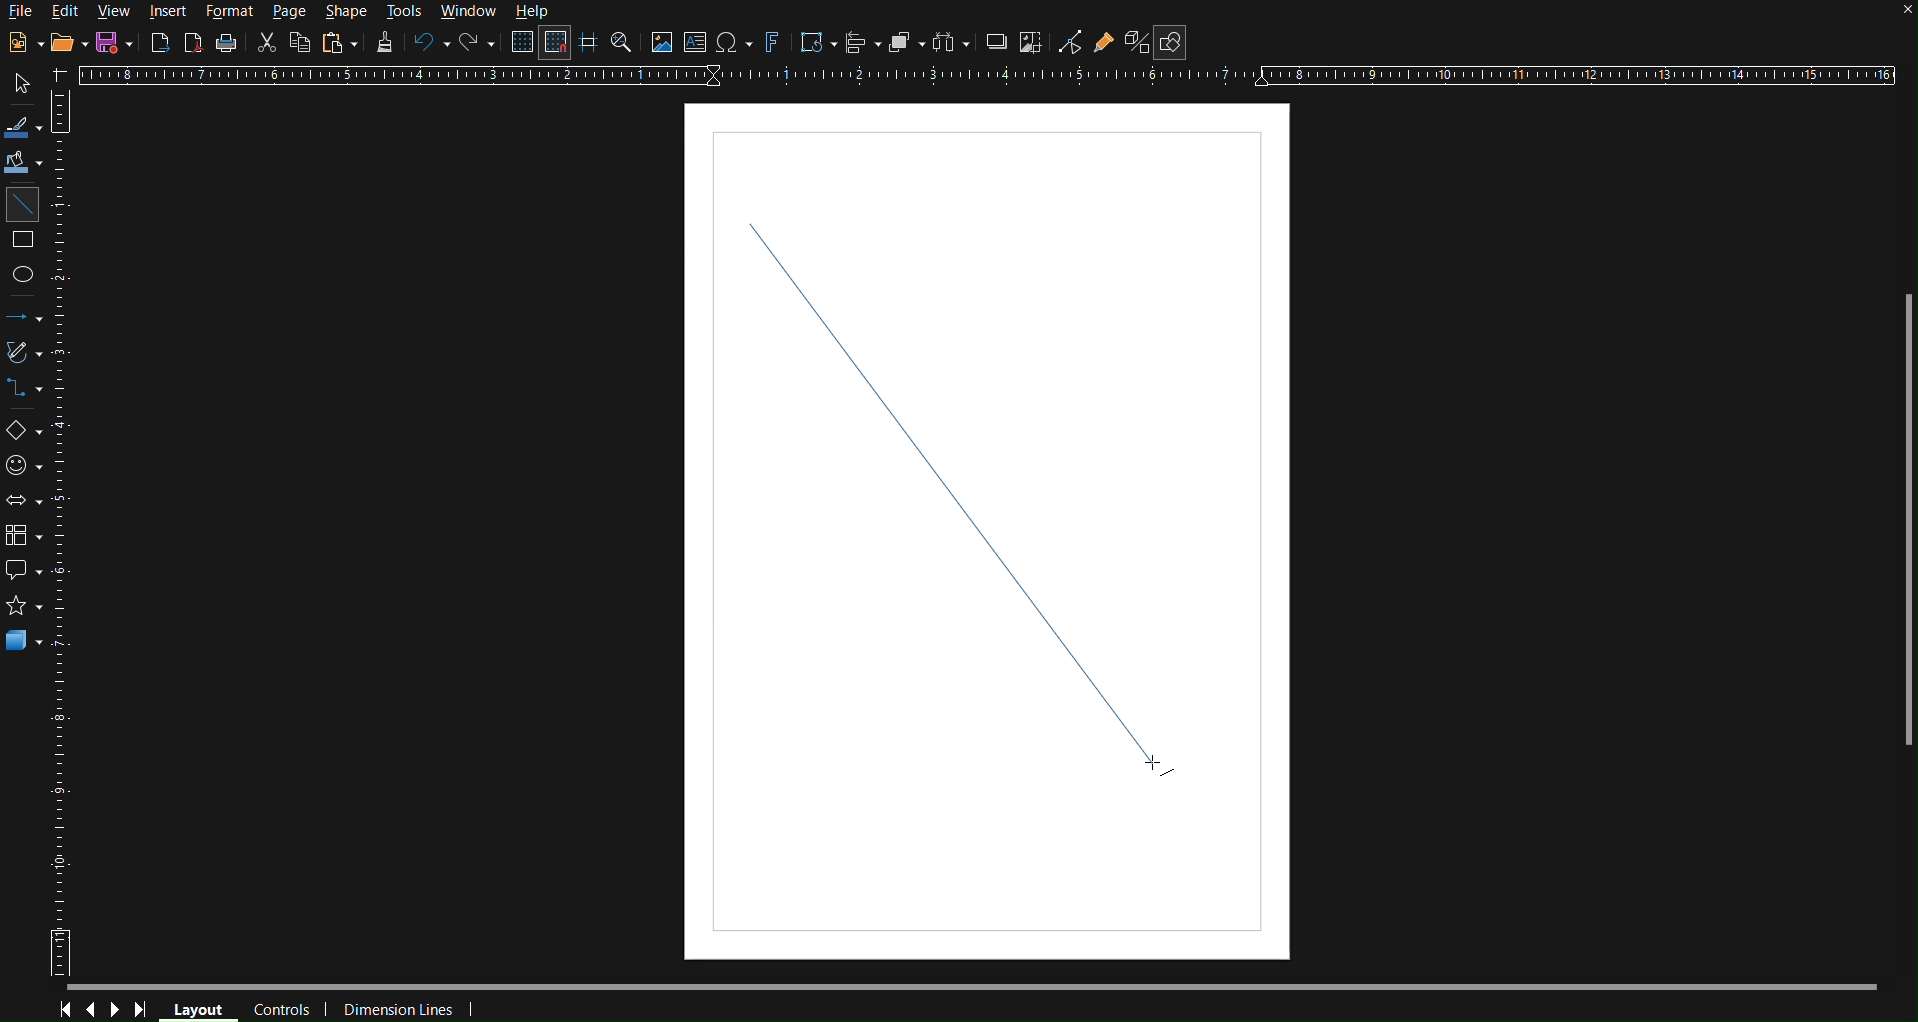 This screenshot has width=1918, height=1022. What do you see at coordinates (25, 430) in the screenshot?
I see `Basic Shapes` at bounding box center [25, 430].